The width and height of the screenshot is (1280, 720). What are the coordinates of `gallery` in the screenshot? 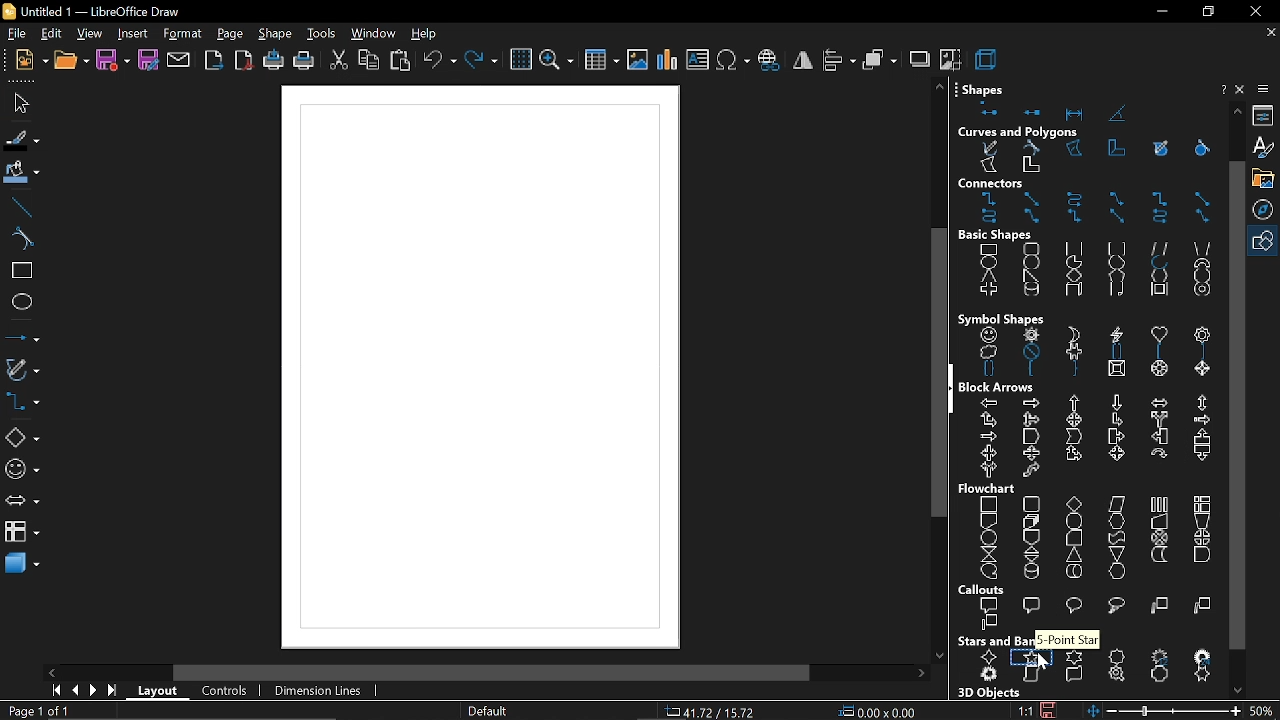 It's located at (1266, 178).